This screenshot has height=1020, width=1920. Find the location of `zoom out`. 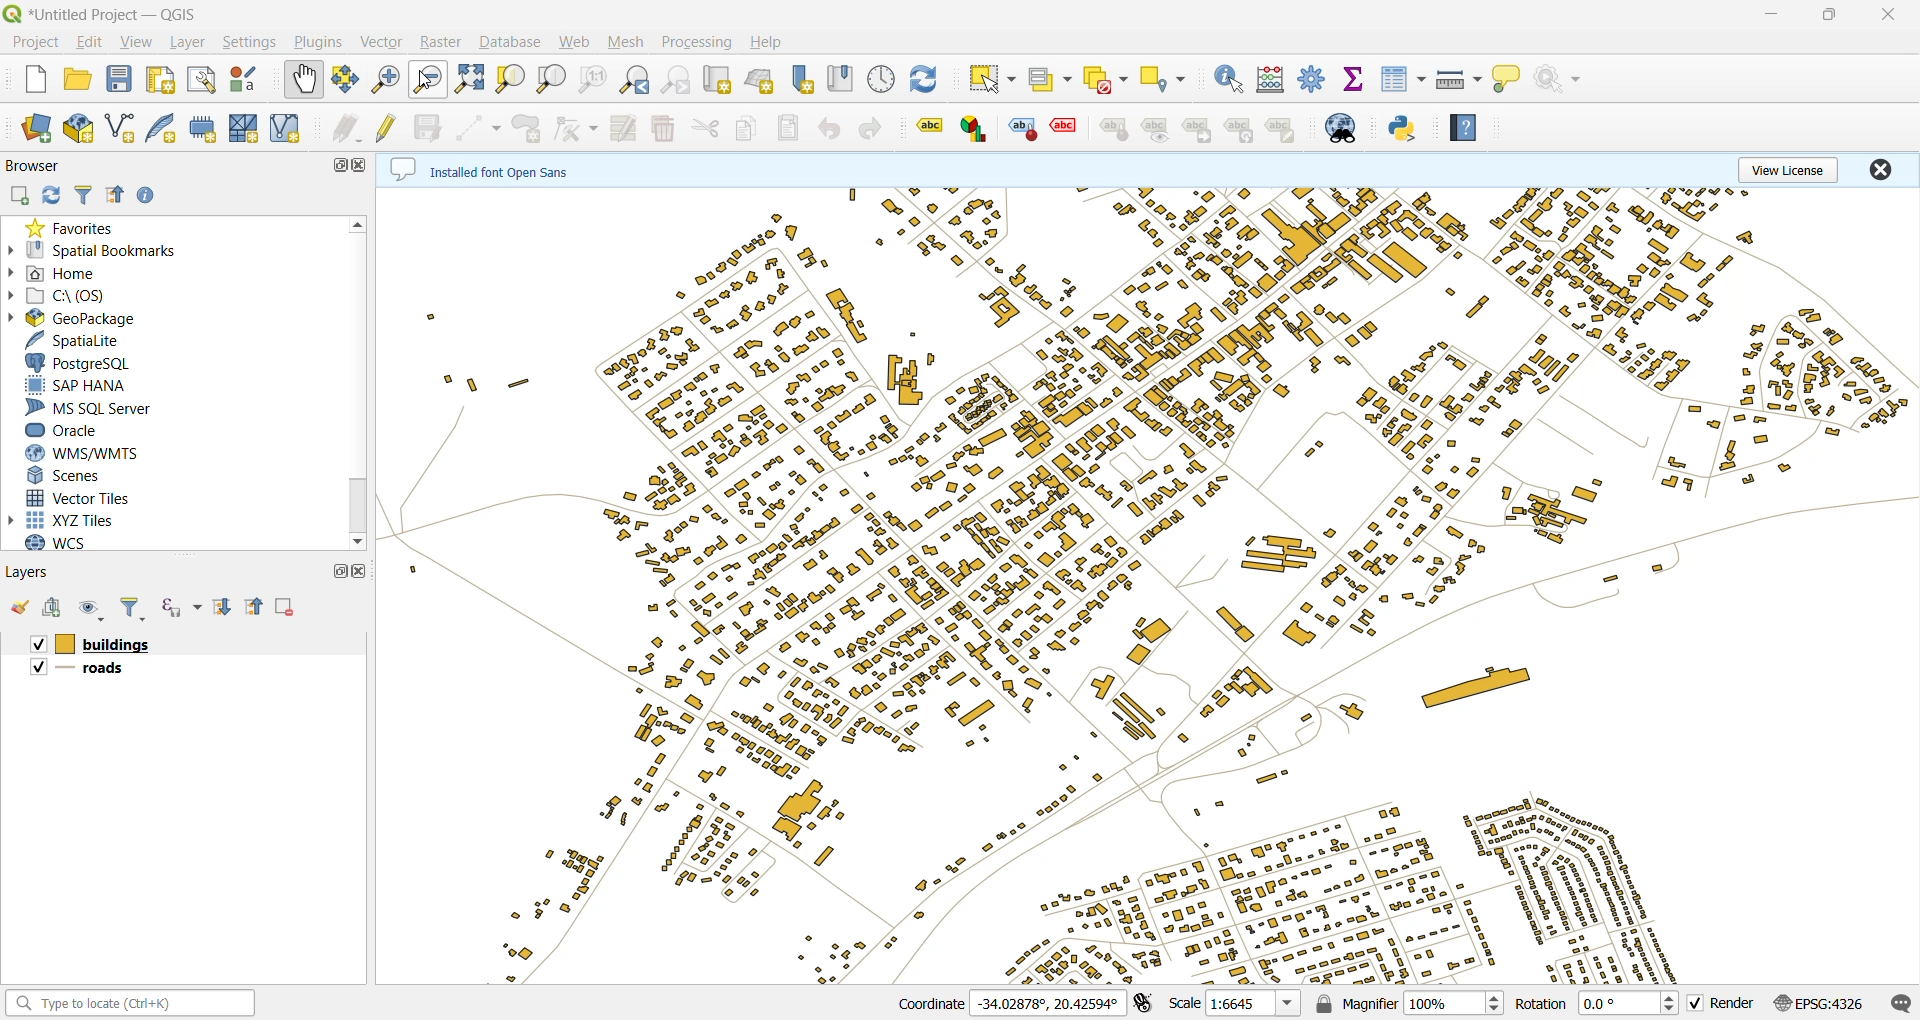

zoom out is located at coordinates (430, 79).